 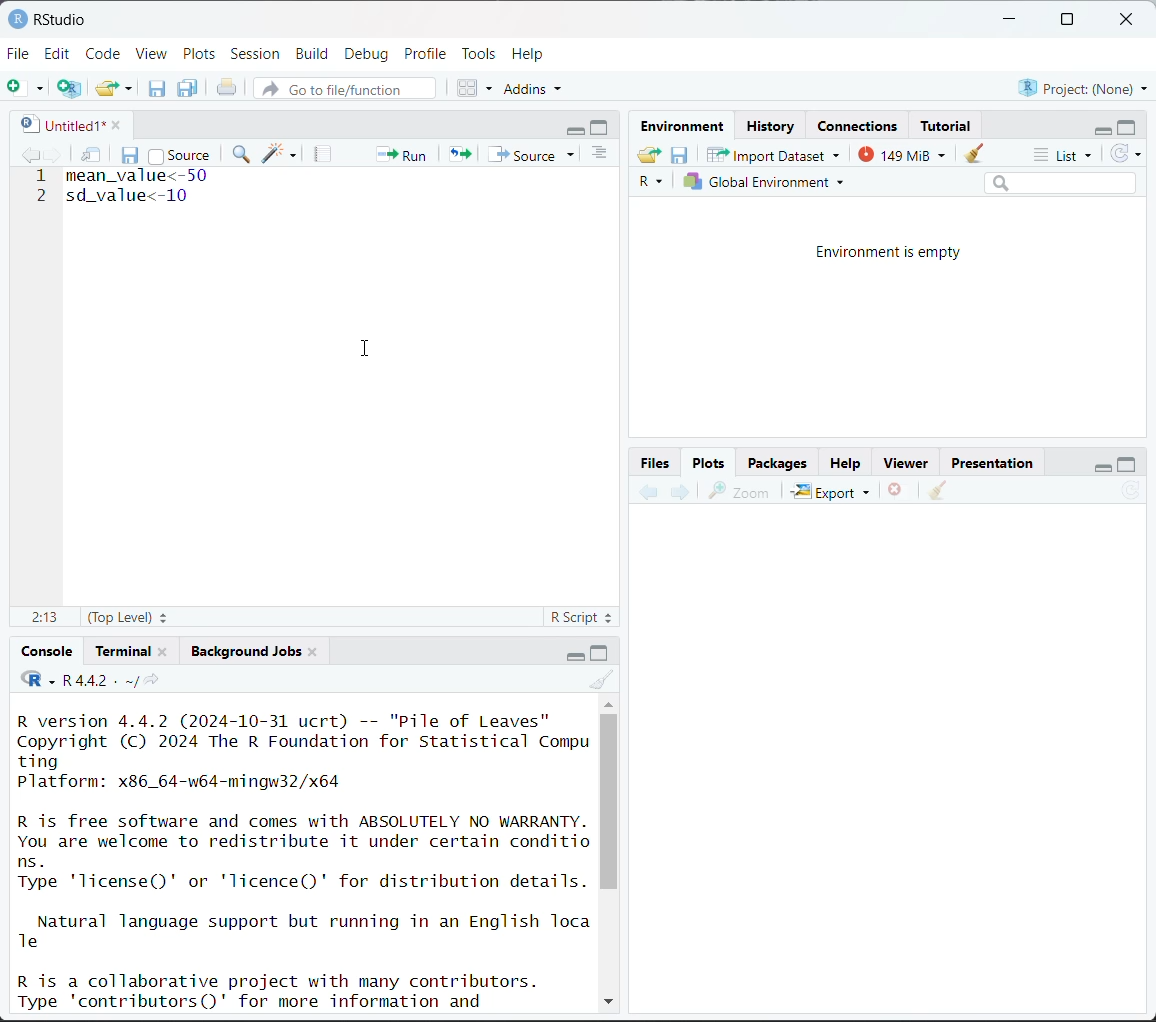 I want to click on minimize, so click(x=576, y=128).